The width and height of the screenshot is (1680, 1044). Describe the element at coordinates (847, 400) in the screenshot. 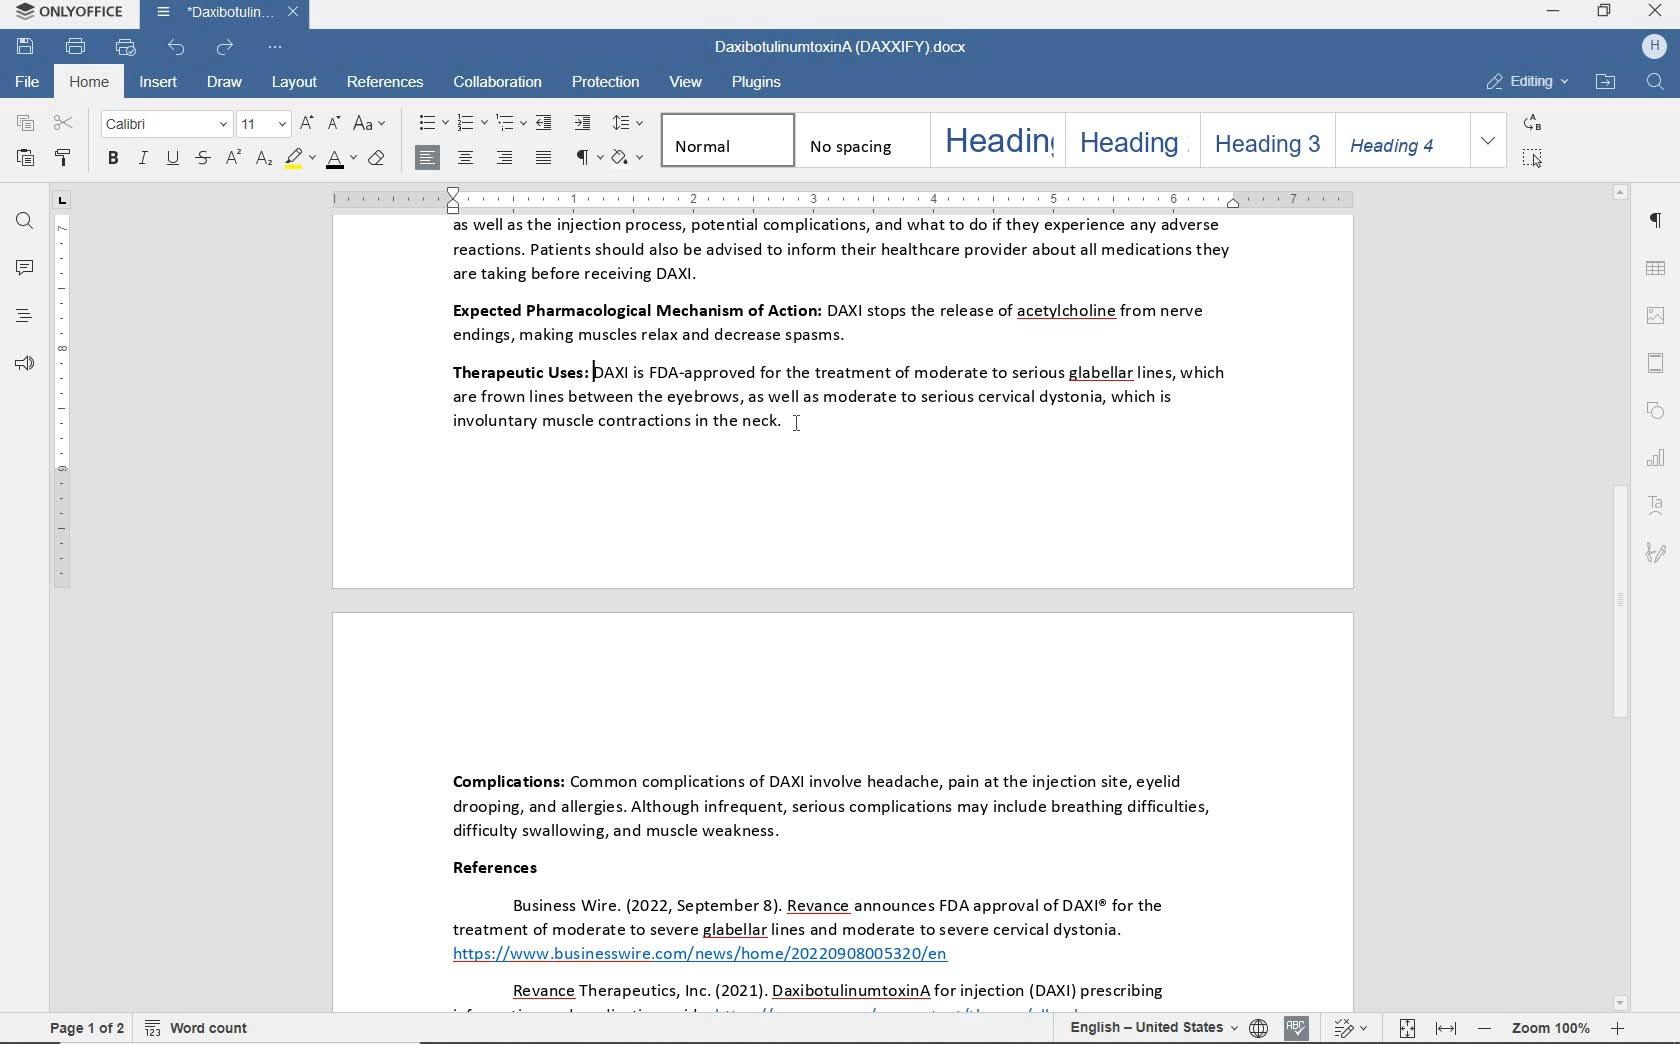

I see `as well as the injection process, potential complications, and what to do if they experience any adversereactions. Patients should also be advised to inform their healthcare provider about all medications theyare taking before receiving DAXI.Expected Pharmacological Mechanism of Action: DAXI stops the release of acetylcholine from nerveendings, making muscles relax and decrease spasms.Therapeutic Uses: PAX is FDA-approved for the treatment of moderate to serious glabellar lines, whichare frown lines between the eyebrows, as well as moderate to serious cervical dystonia, which isinvoluntary muscle contractions in the neck. ` at that location.